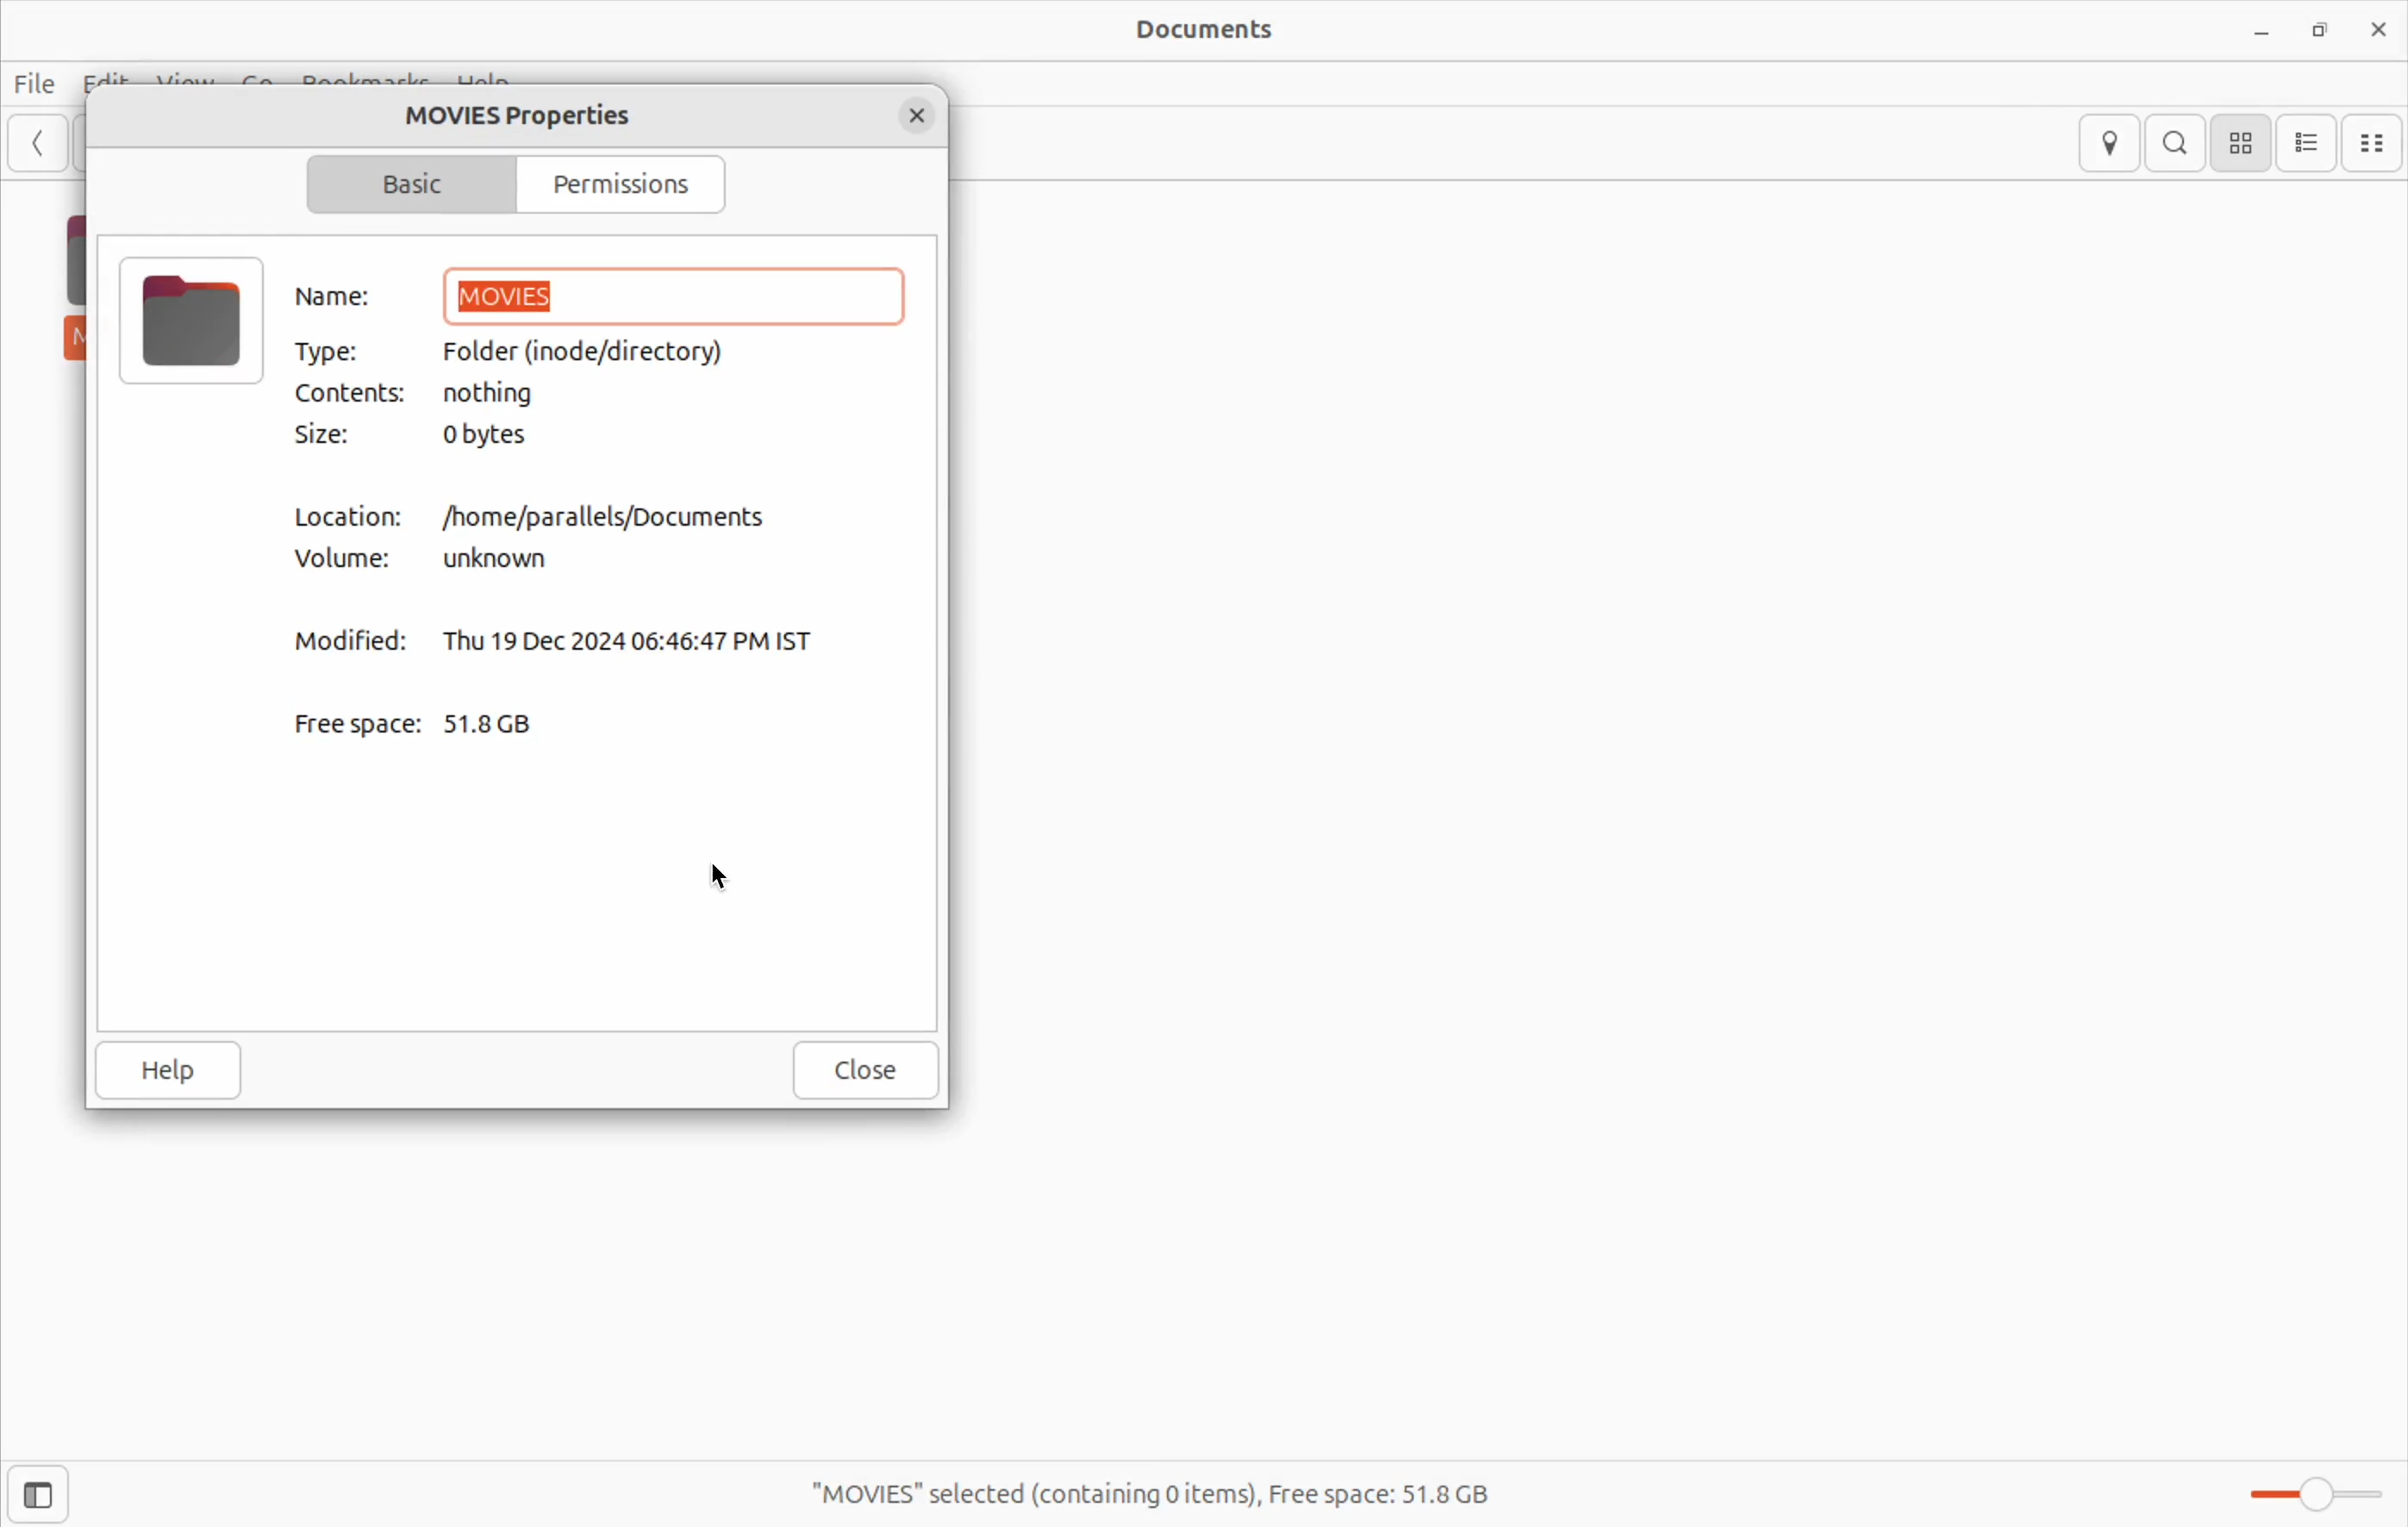 The height and width of the screenshot is (1527, 2408). What do you see at coordinates (730, 879) in the screenshot?
I see `cursor` at bounding box center [730, 879].